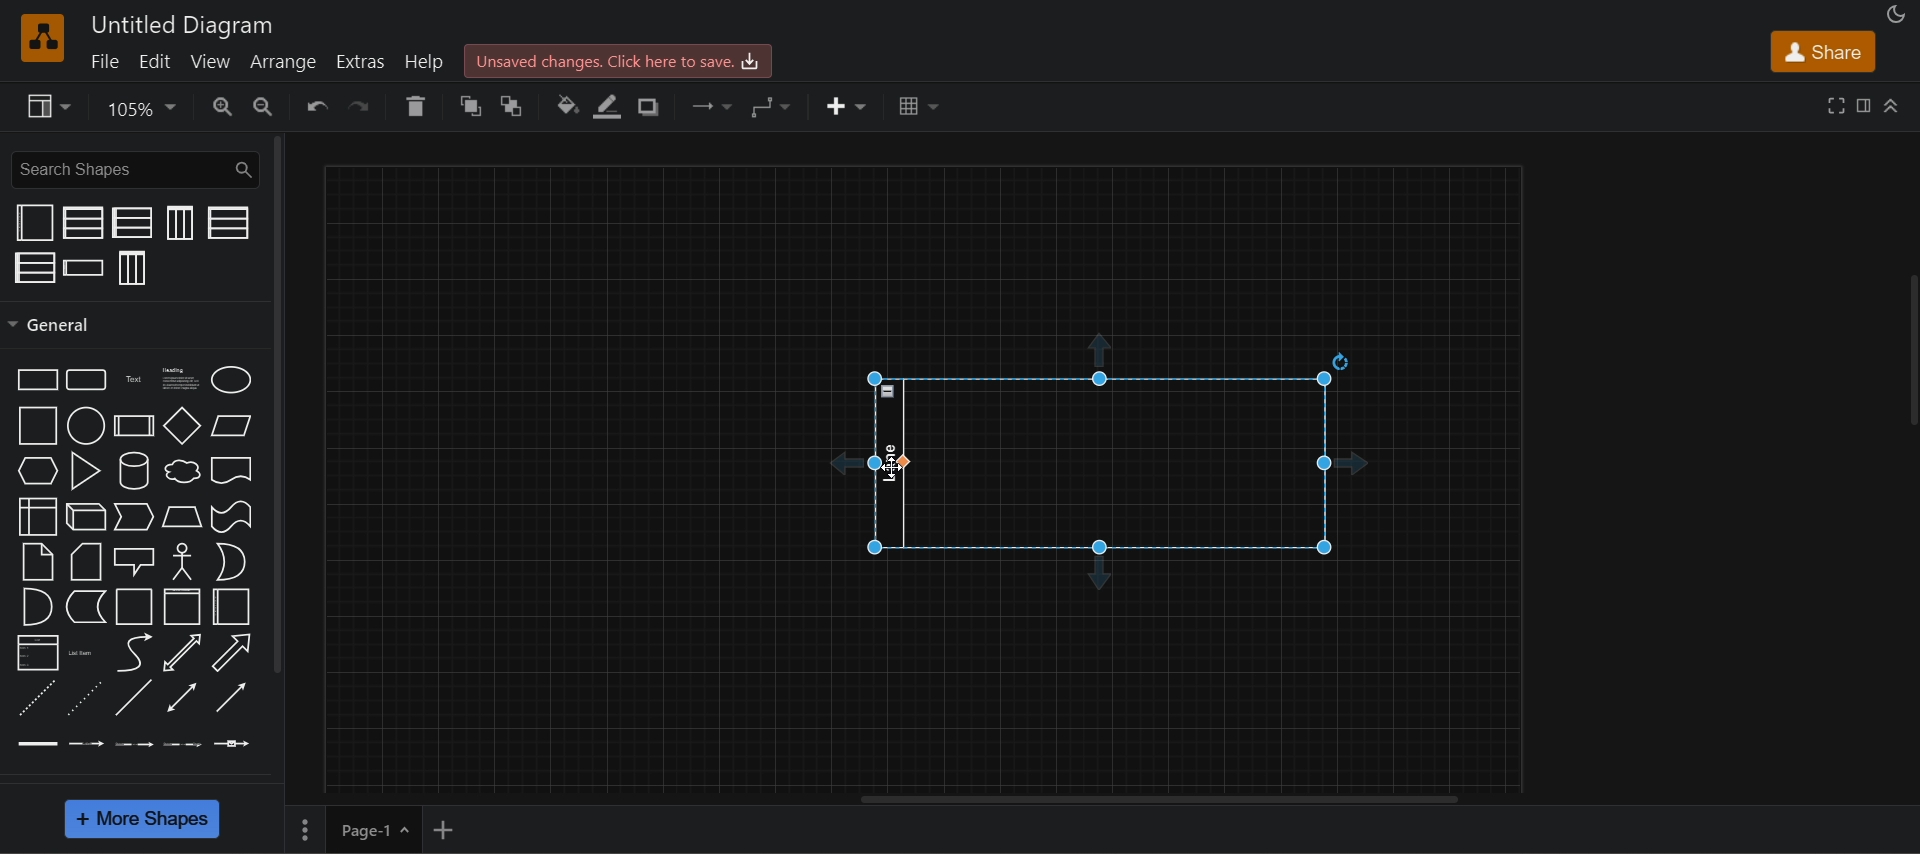 Image resolution: width=1920 pixels, height=854 pixels. Describe the element at coordinates (182, 606) in the screenshot. I see `vertical container` at that location.